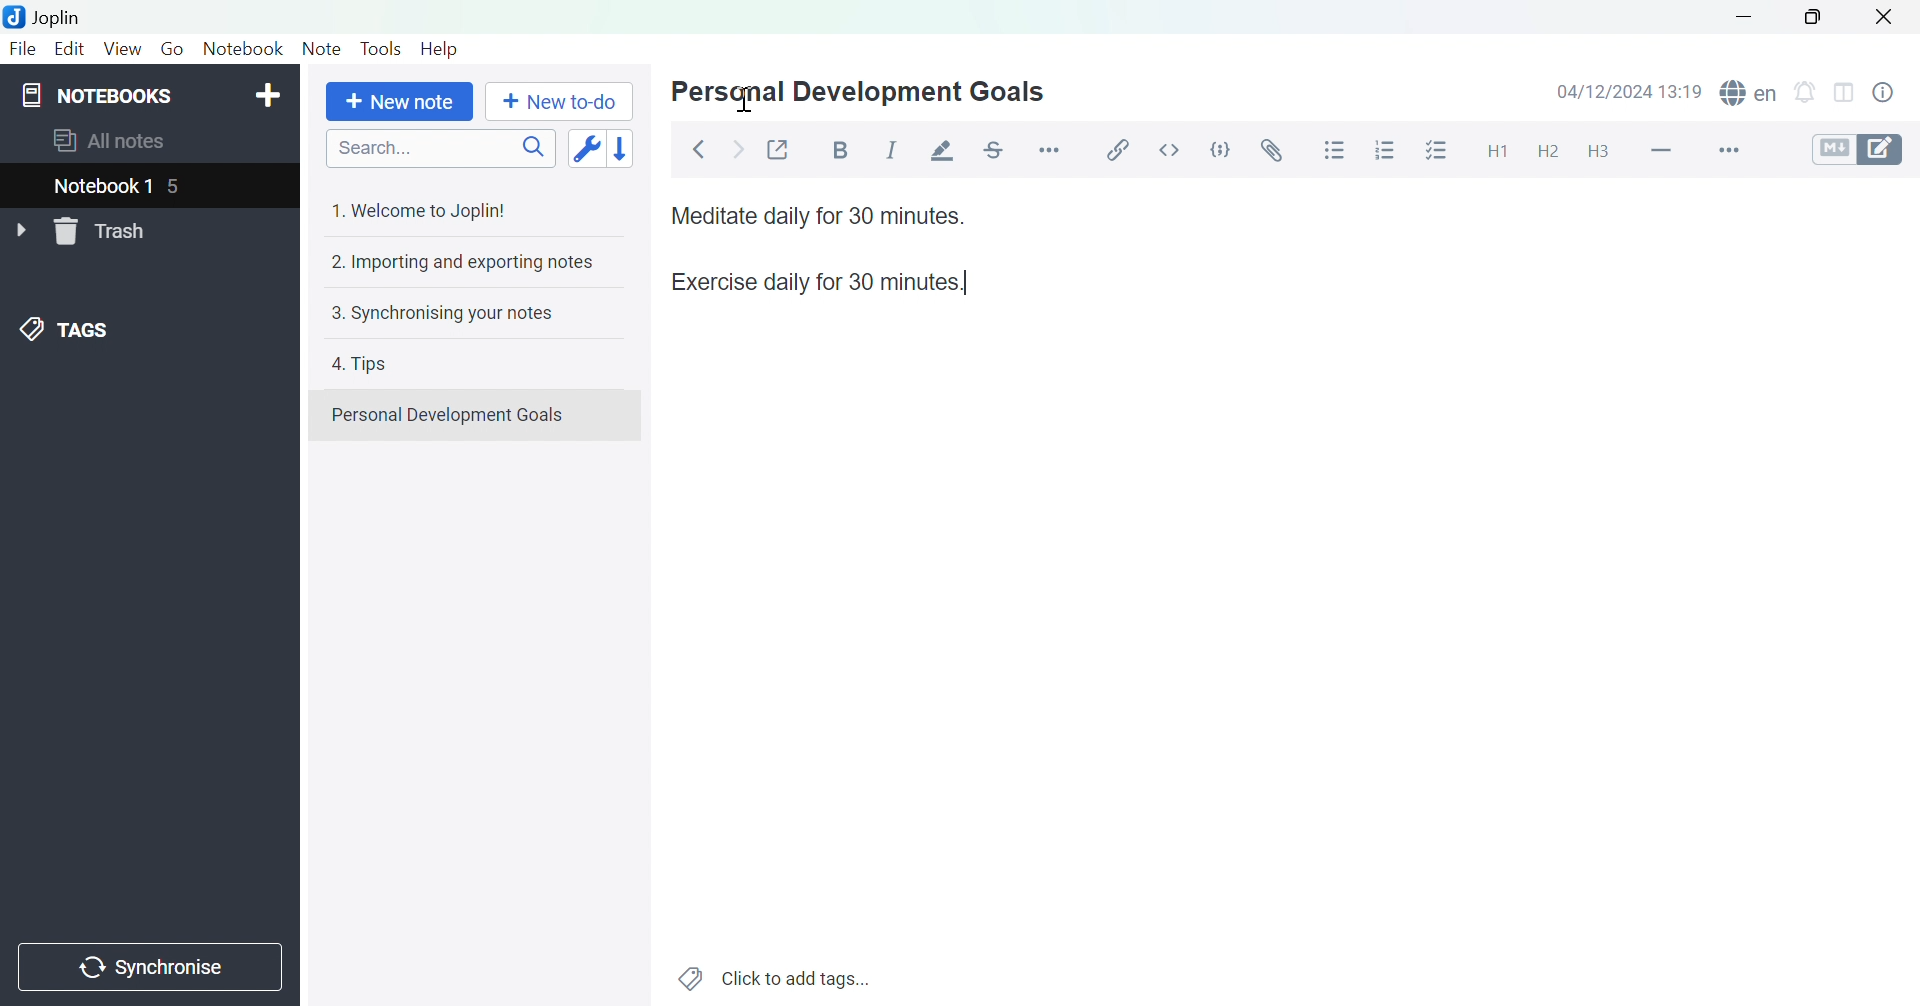  Describe the element at coordinates (1498, 153) in the screenshot. I see `Heading 1` at that location.